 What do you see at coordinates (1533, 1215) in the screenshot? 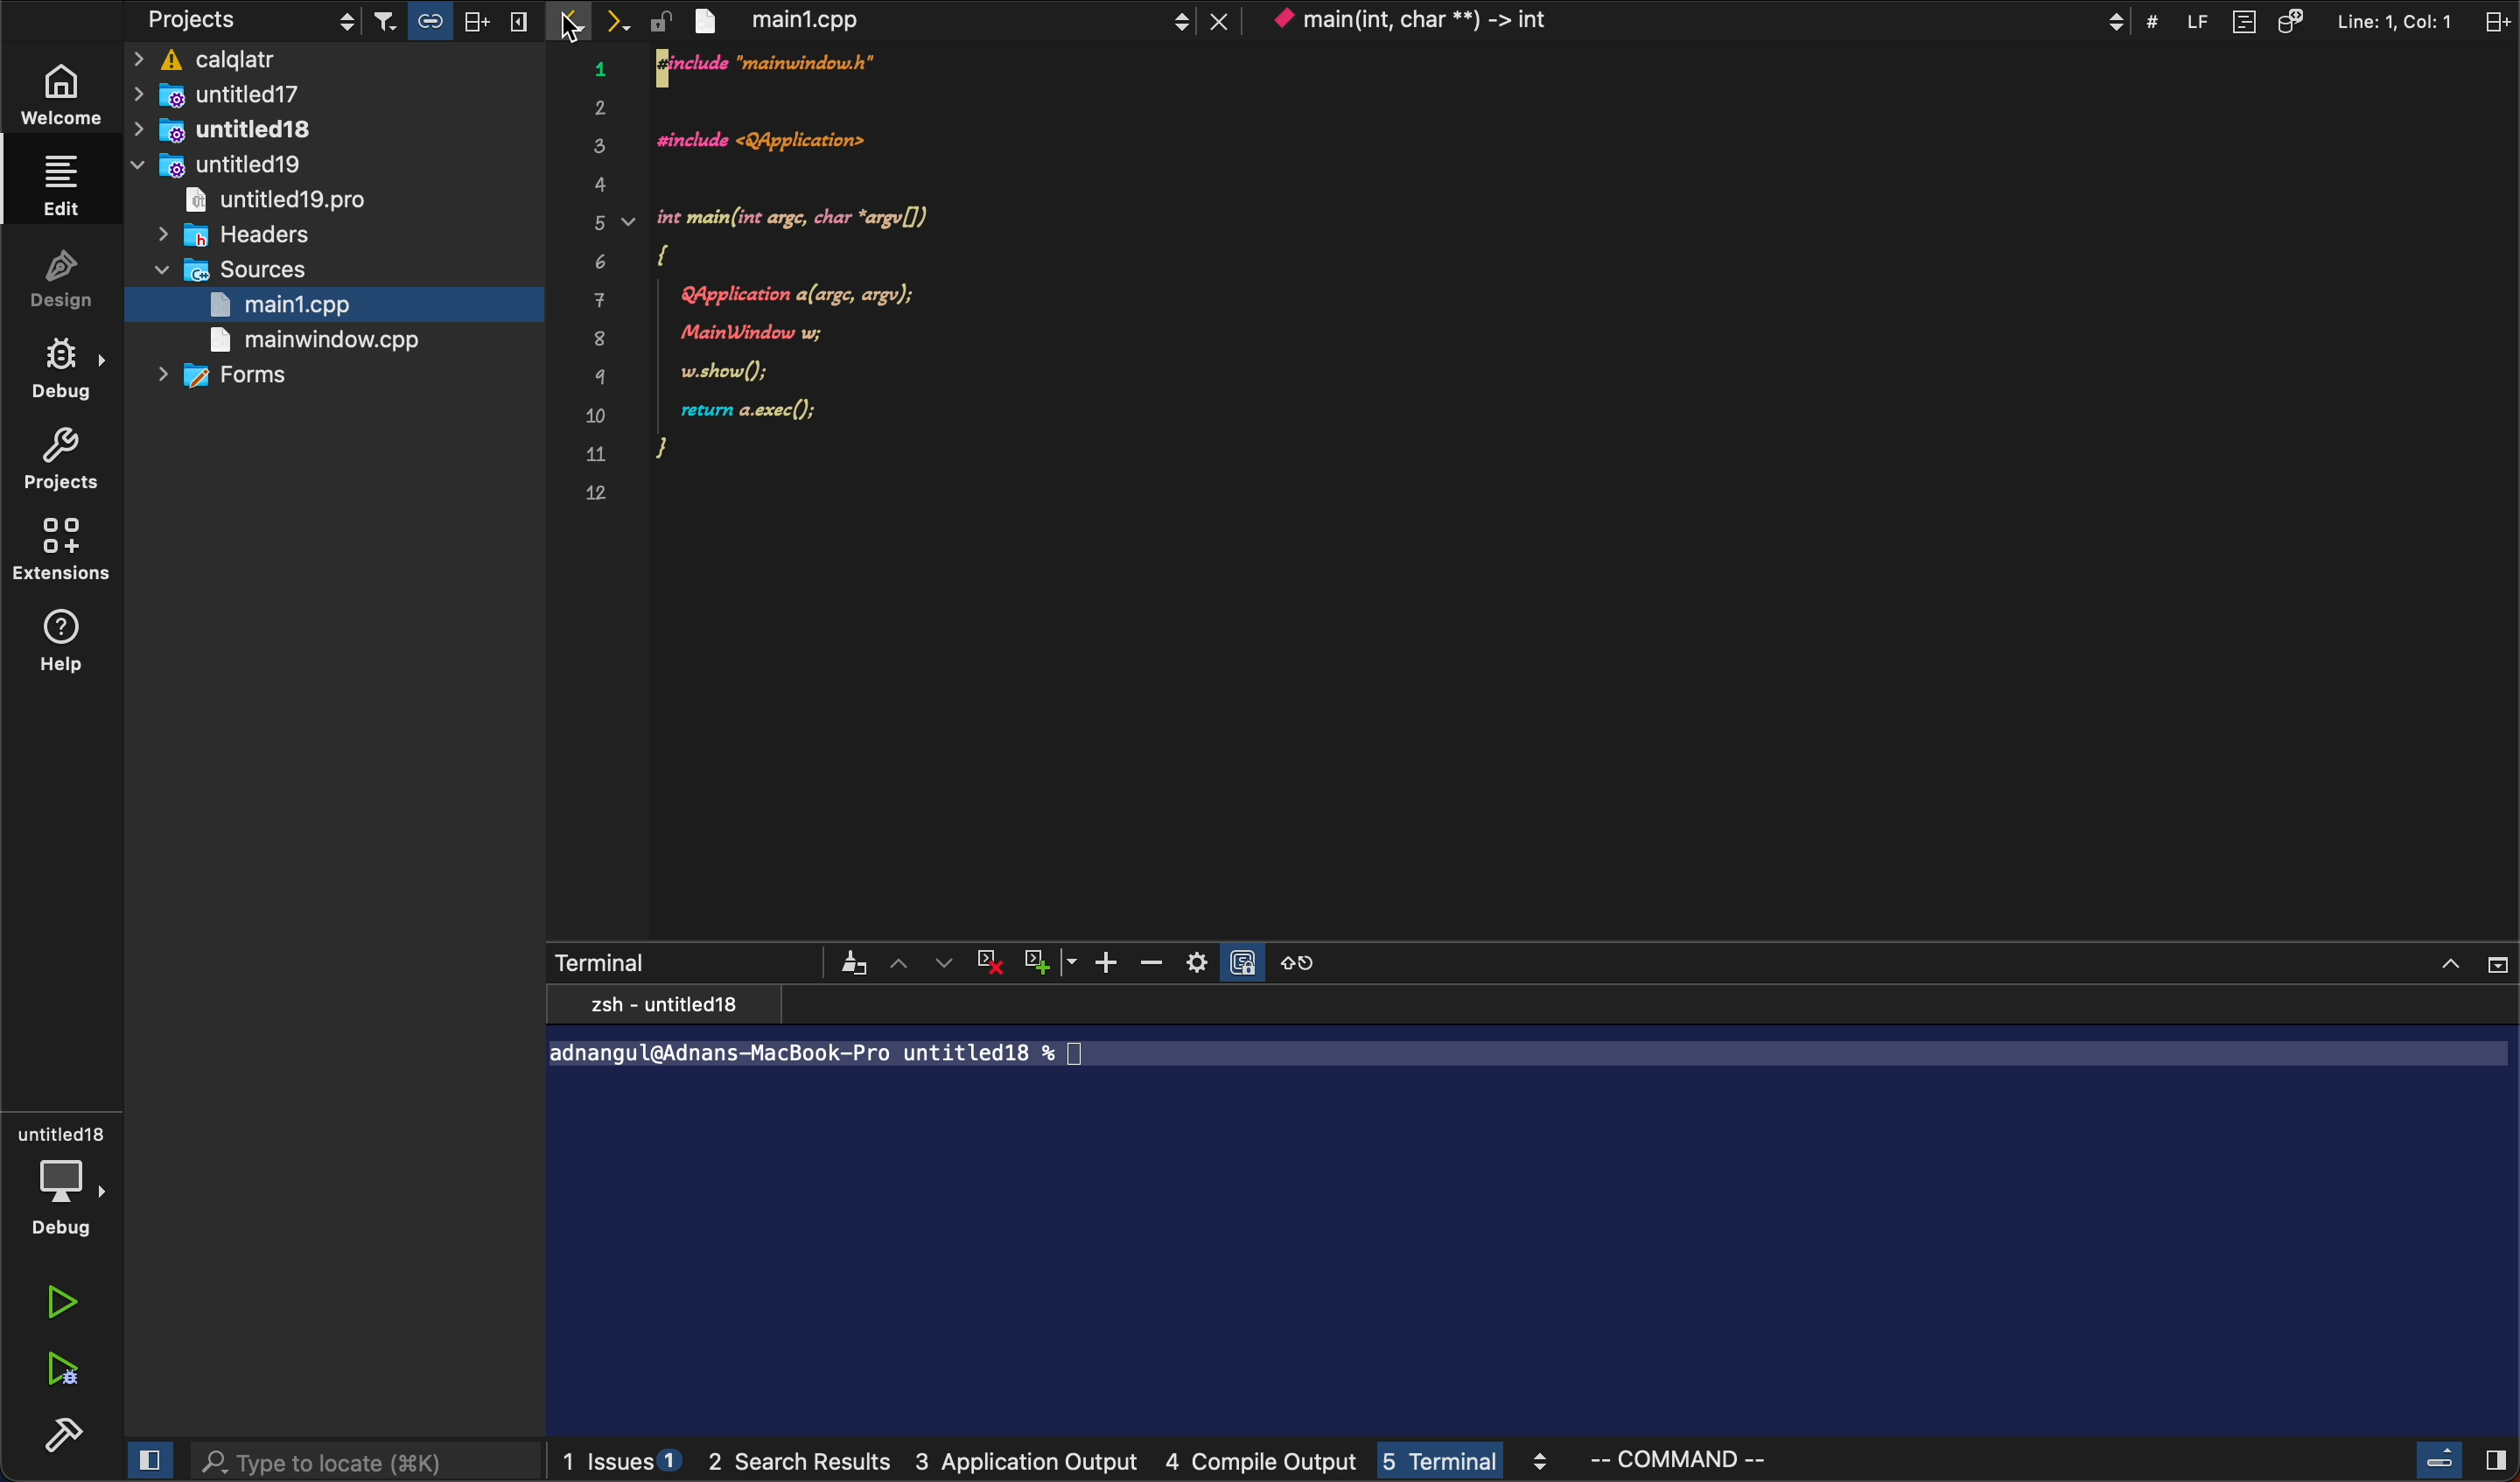
I see `terminal` at bounding box center [1533, 1215].